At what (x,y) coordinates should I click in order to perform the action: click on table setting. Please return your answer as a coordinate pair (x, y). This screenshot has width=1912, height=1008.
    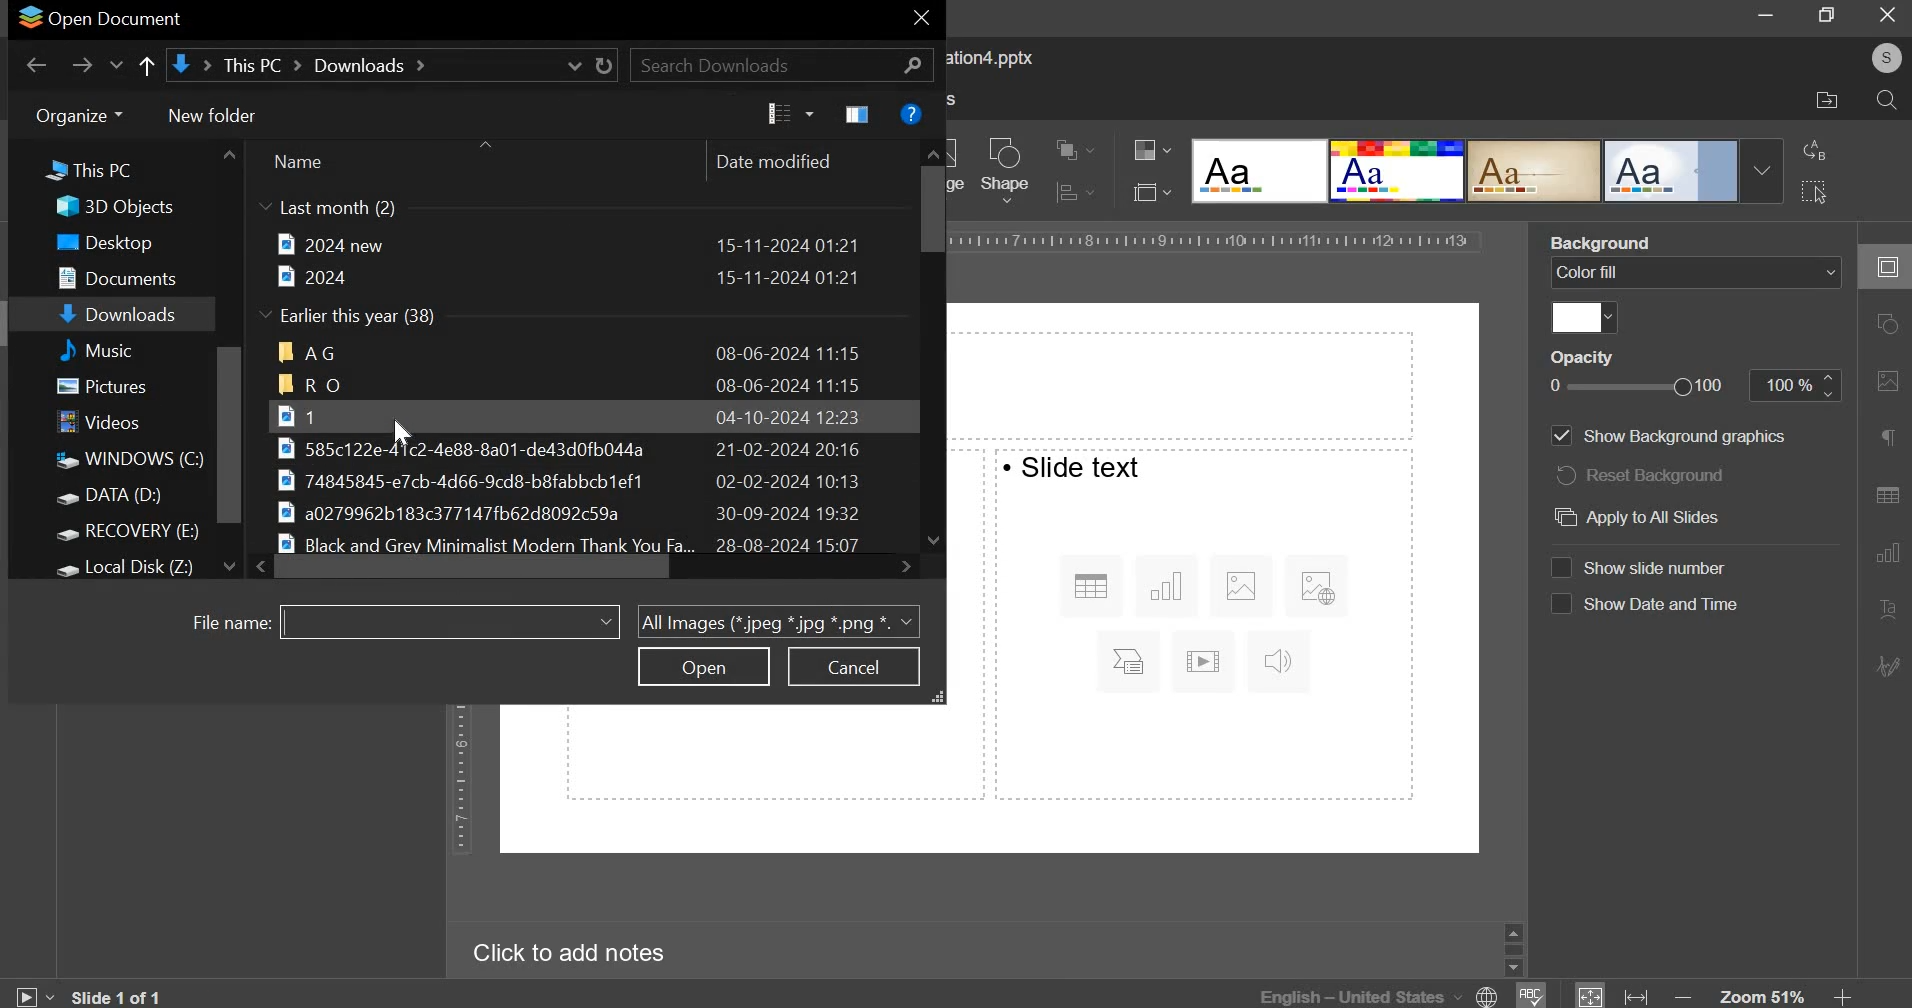
    Looking at the image, I should click on (1886, 490).